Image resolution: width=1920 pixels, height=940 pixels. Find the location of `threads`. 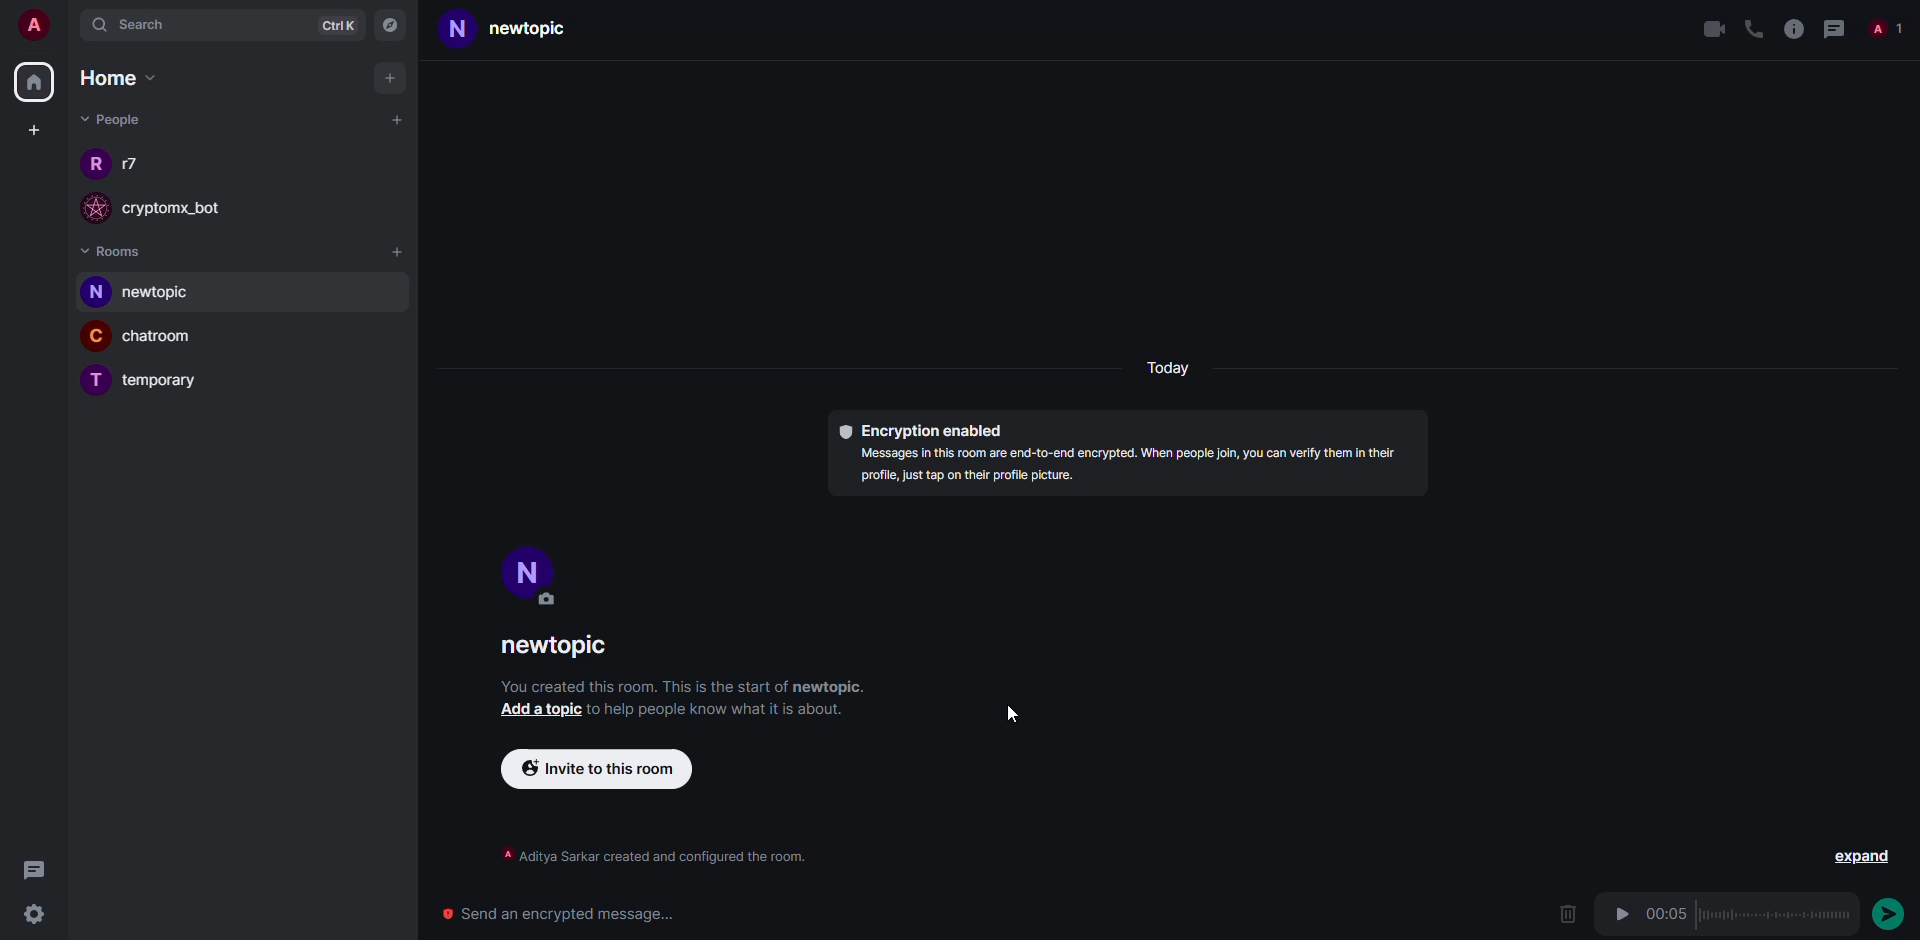

threads is located at coordinates (1835, 29).